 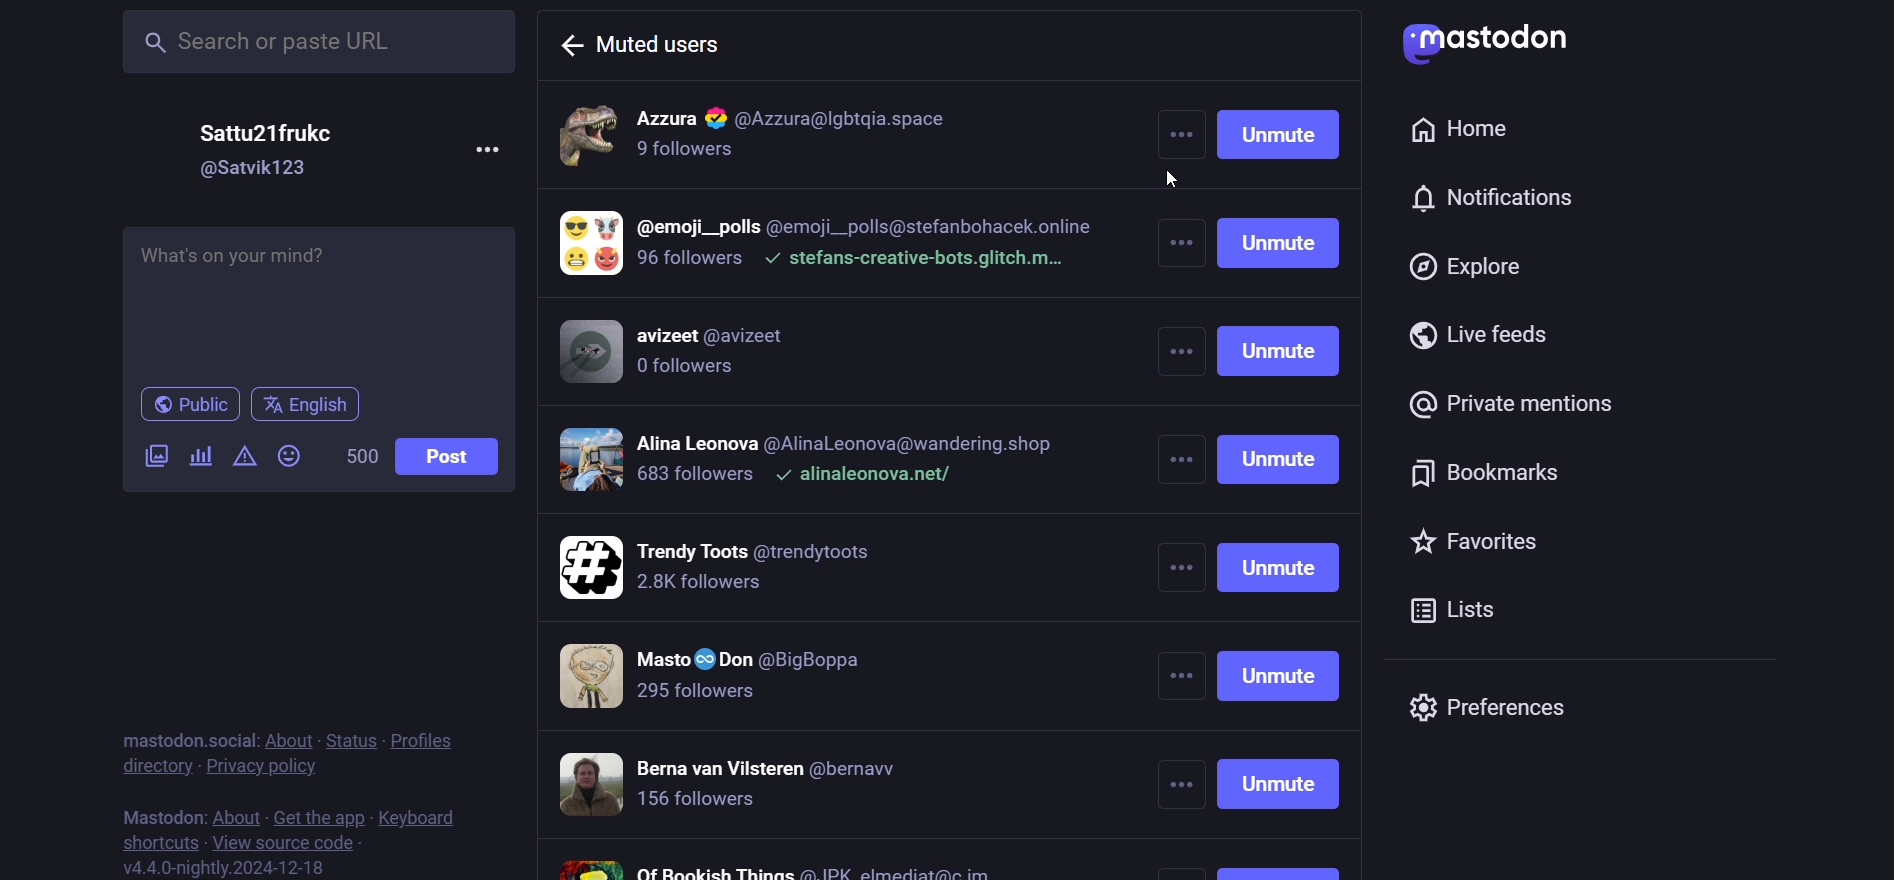 I want to click on unmute, so click(x=1285, y=546).